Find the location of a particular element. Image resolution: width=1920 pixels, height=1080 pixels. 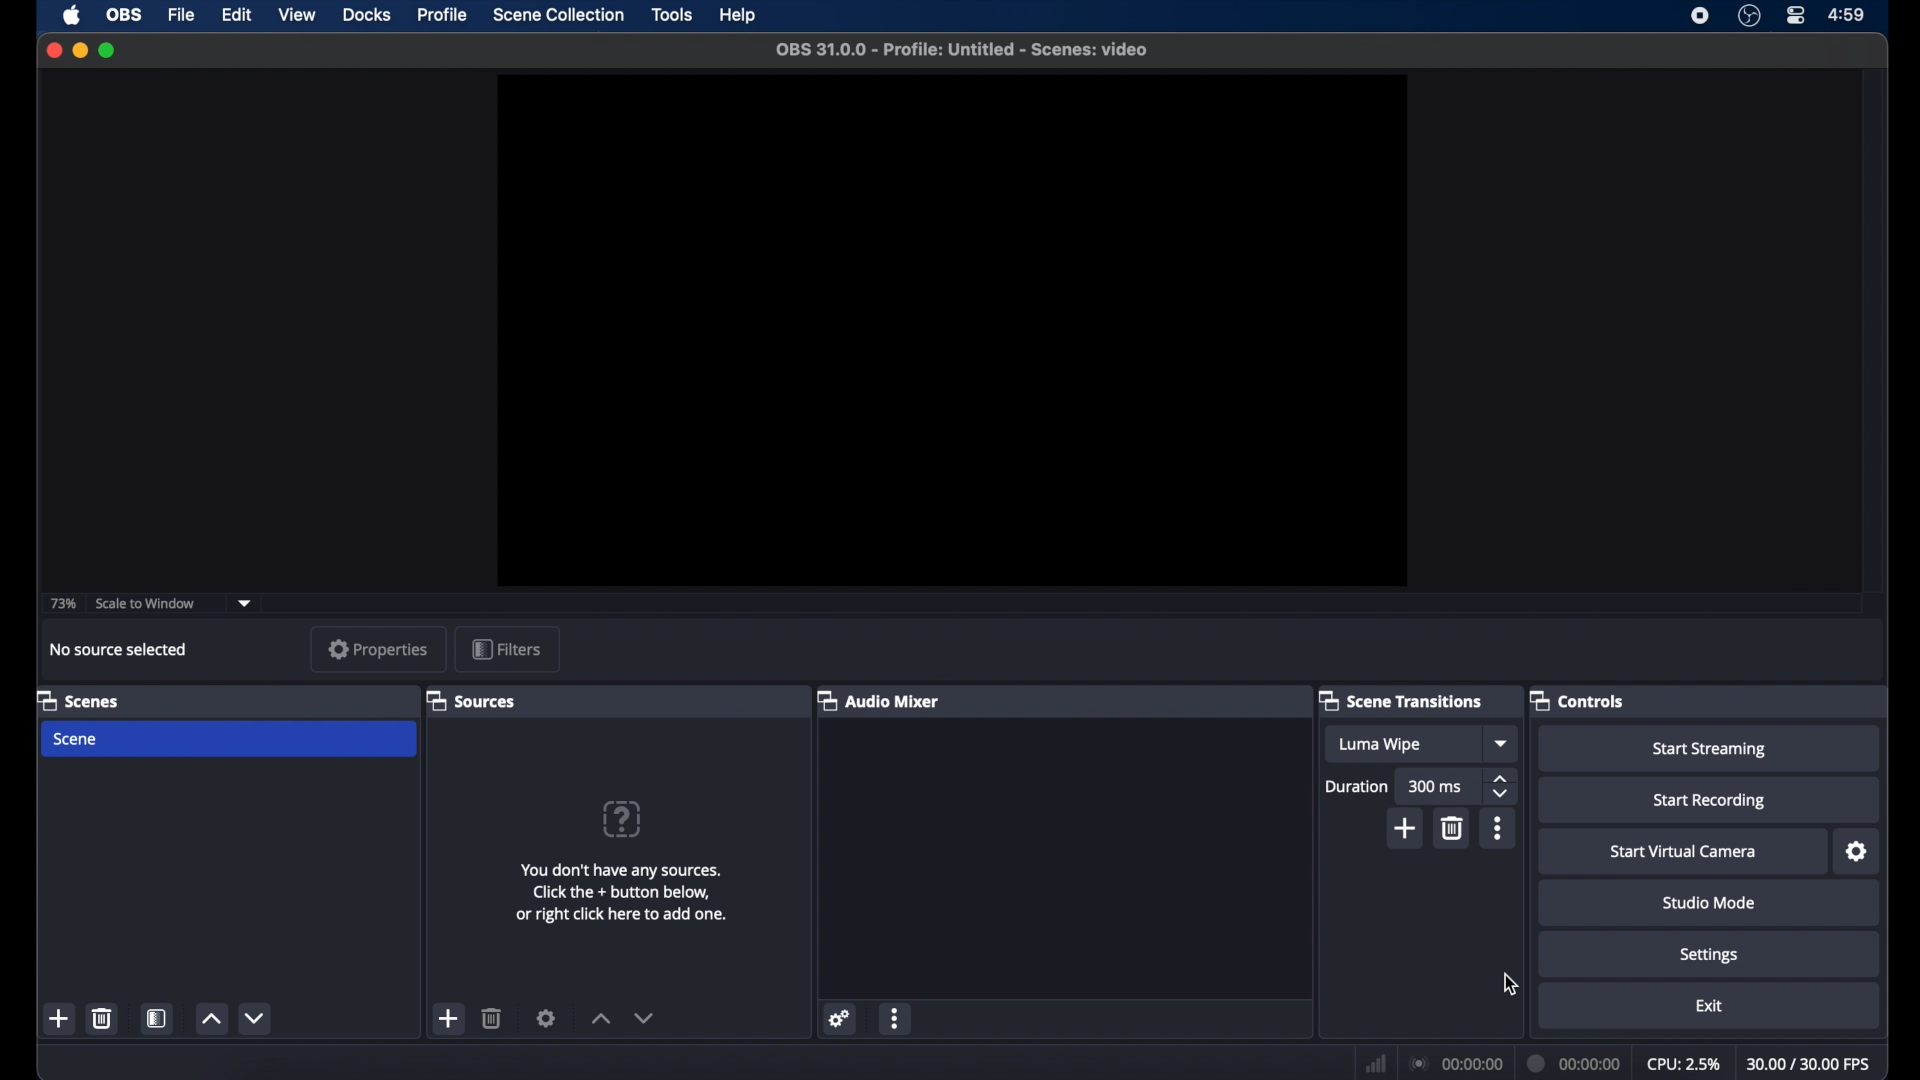

dropdown is located at coordinates (1502, 742).